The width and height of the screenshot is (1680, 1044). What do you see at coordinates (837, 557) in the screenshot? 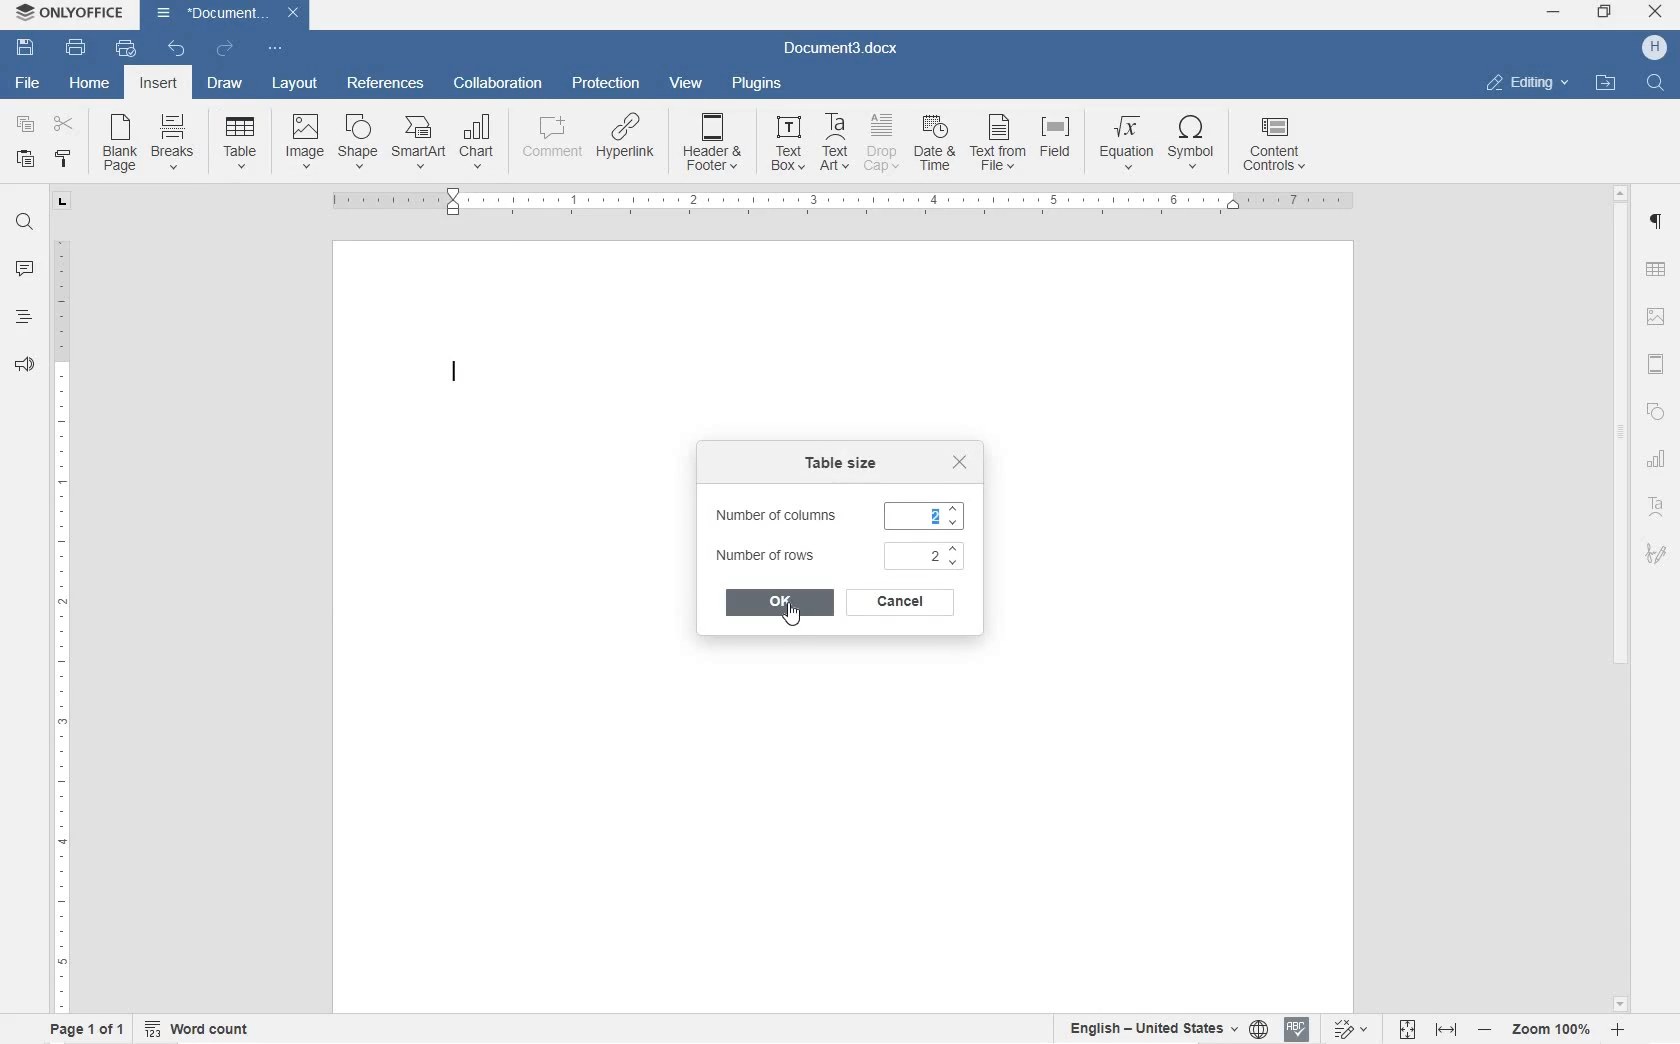
I see `number of rows` at bounding box center [837, 557].